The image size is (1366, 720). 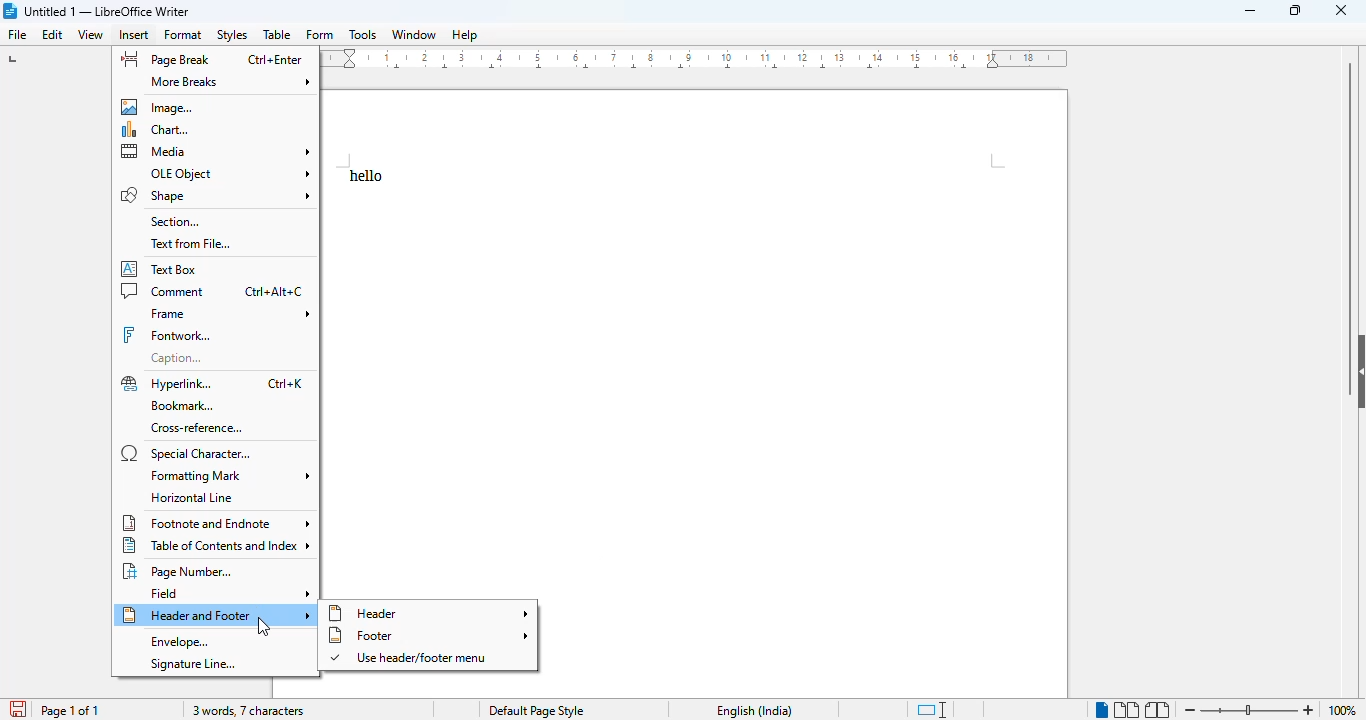 I want to click on text from file, so click(x=192, y=244).